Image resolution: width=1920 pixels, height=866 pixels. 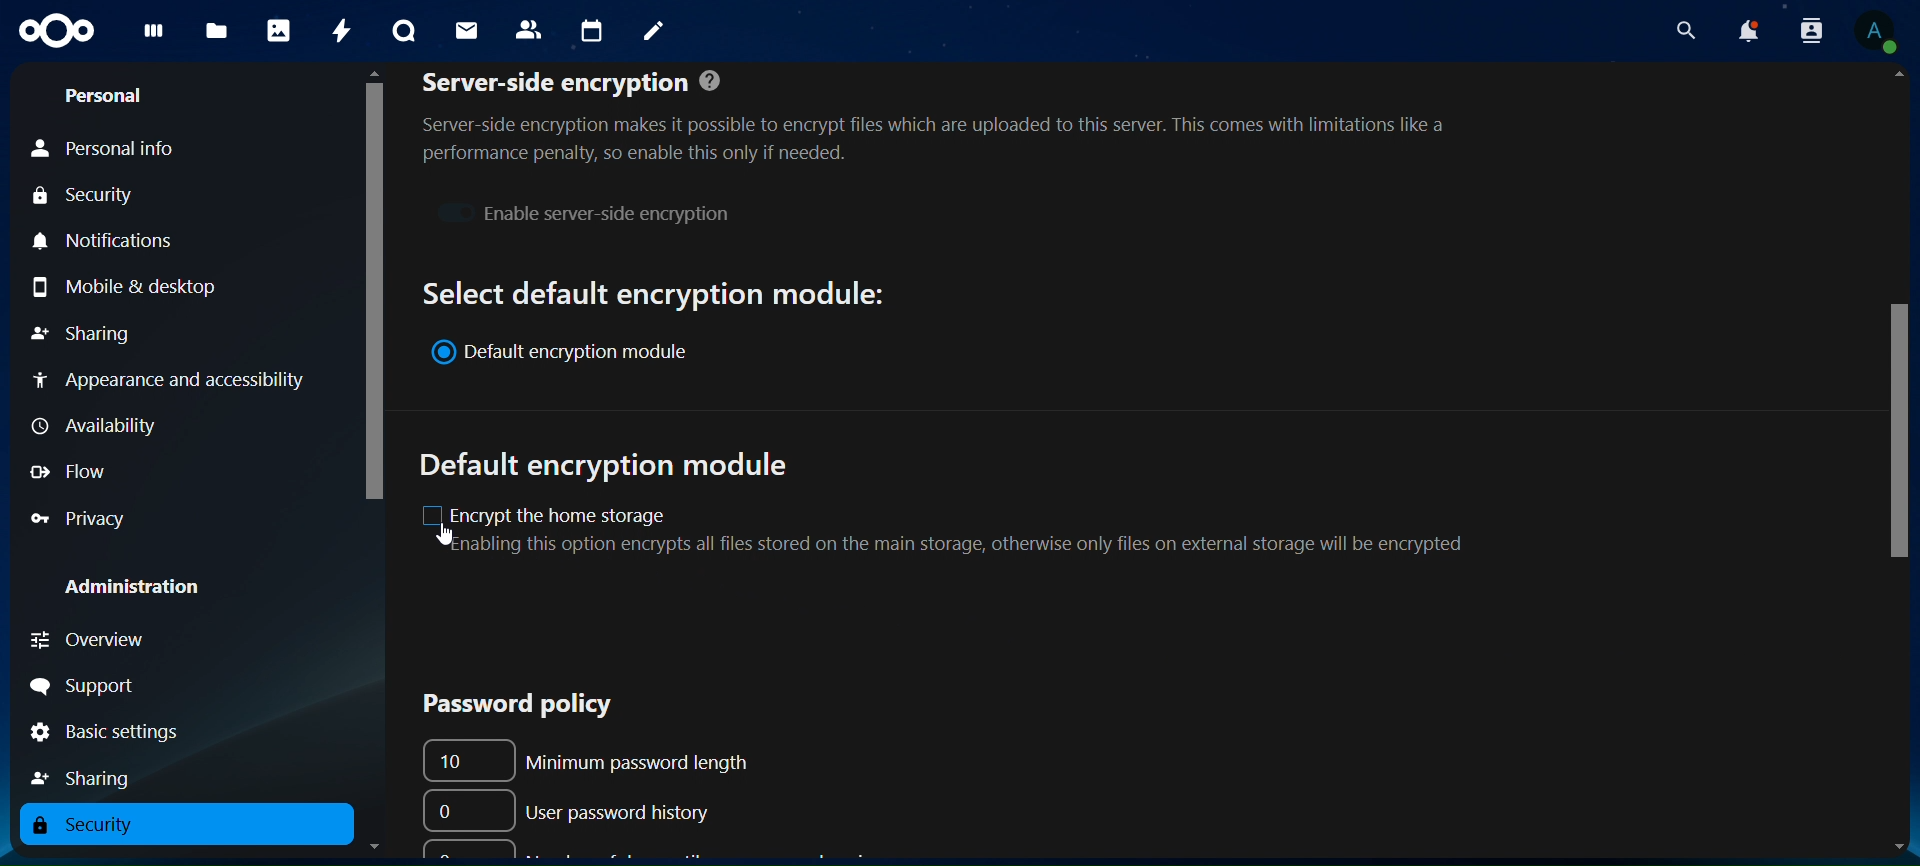 I want to click on talk, so click(x=401, y=32).